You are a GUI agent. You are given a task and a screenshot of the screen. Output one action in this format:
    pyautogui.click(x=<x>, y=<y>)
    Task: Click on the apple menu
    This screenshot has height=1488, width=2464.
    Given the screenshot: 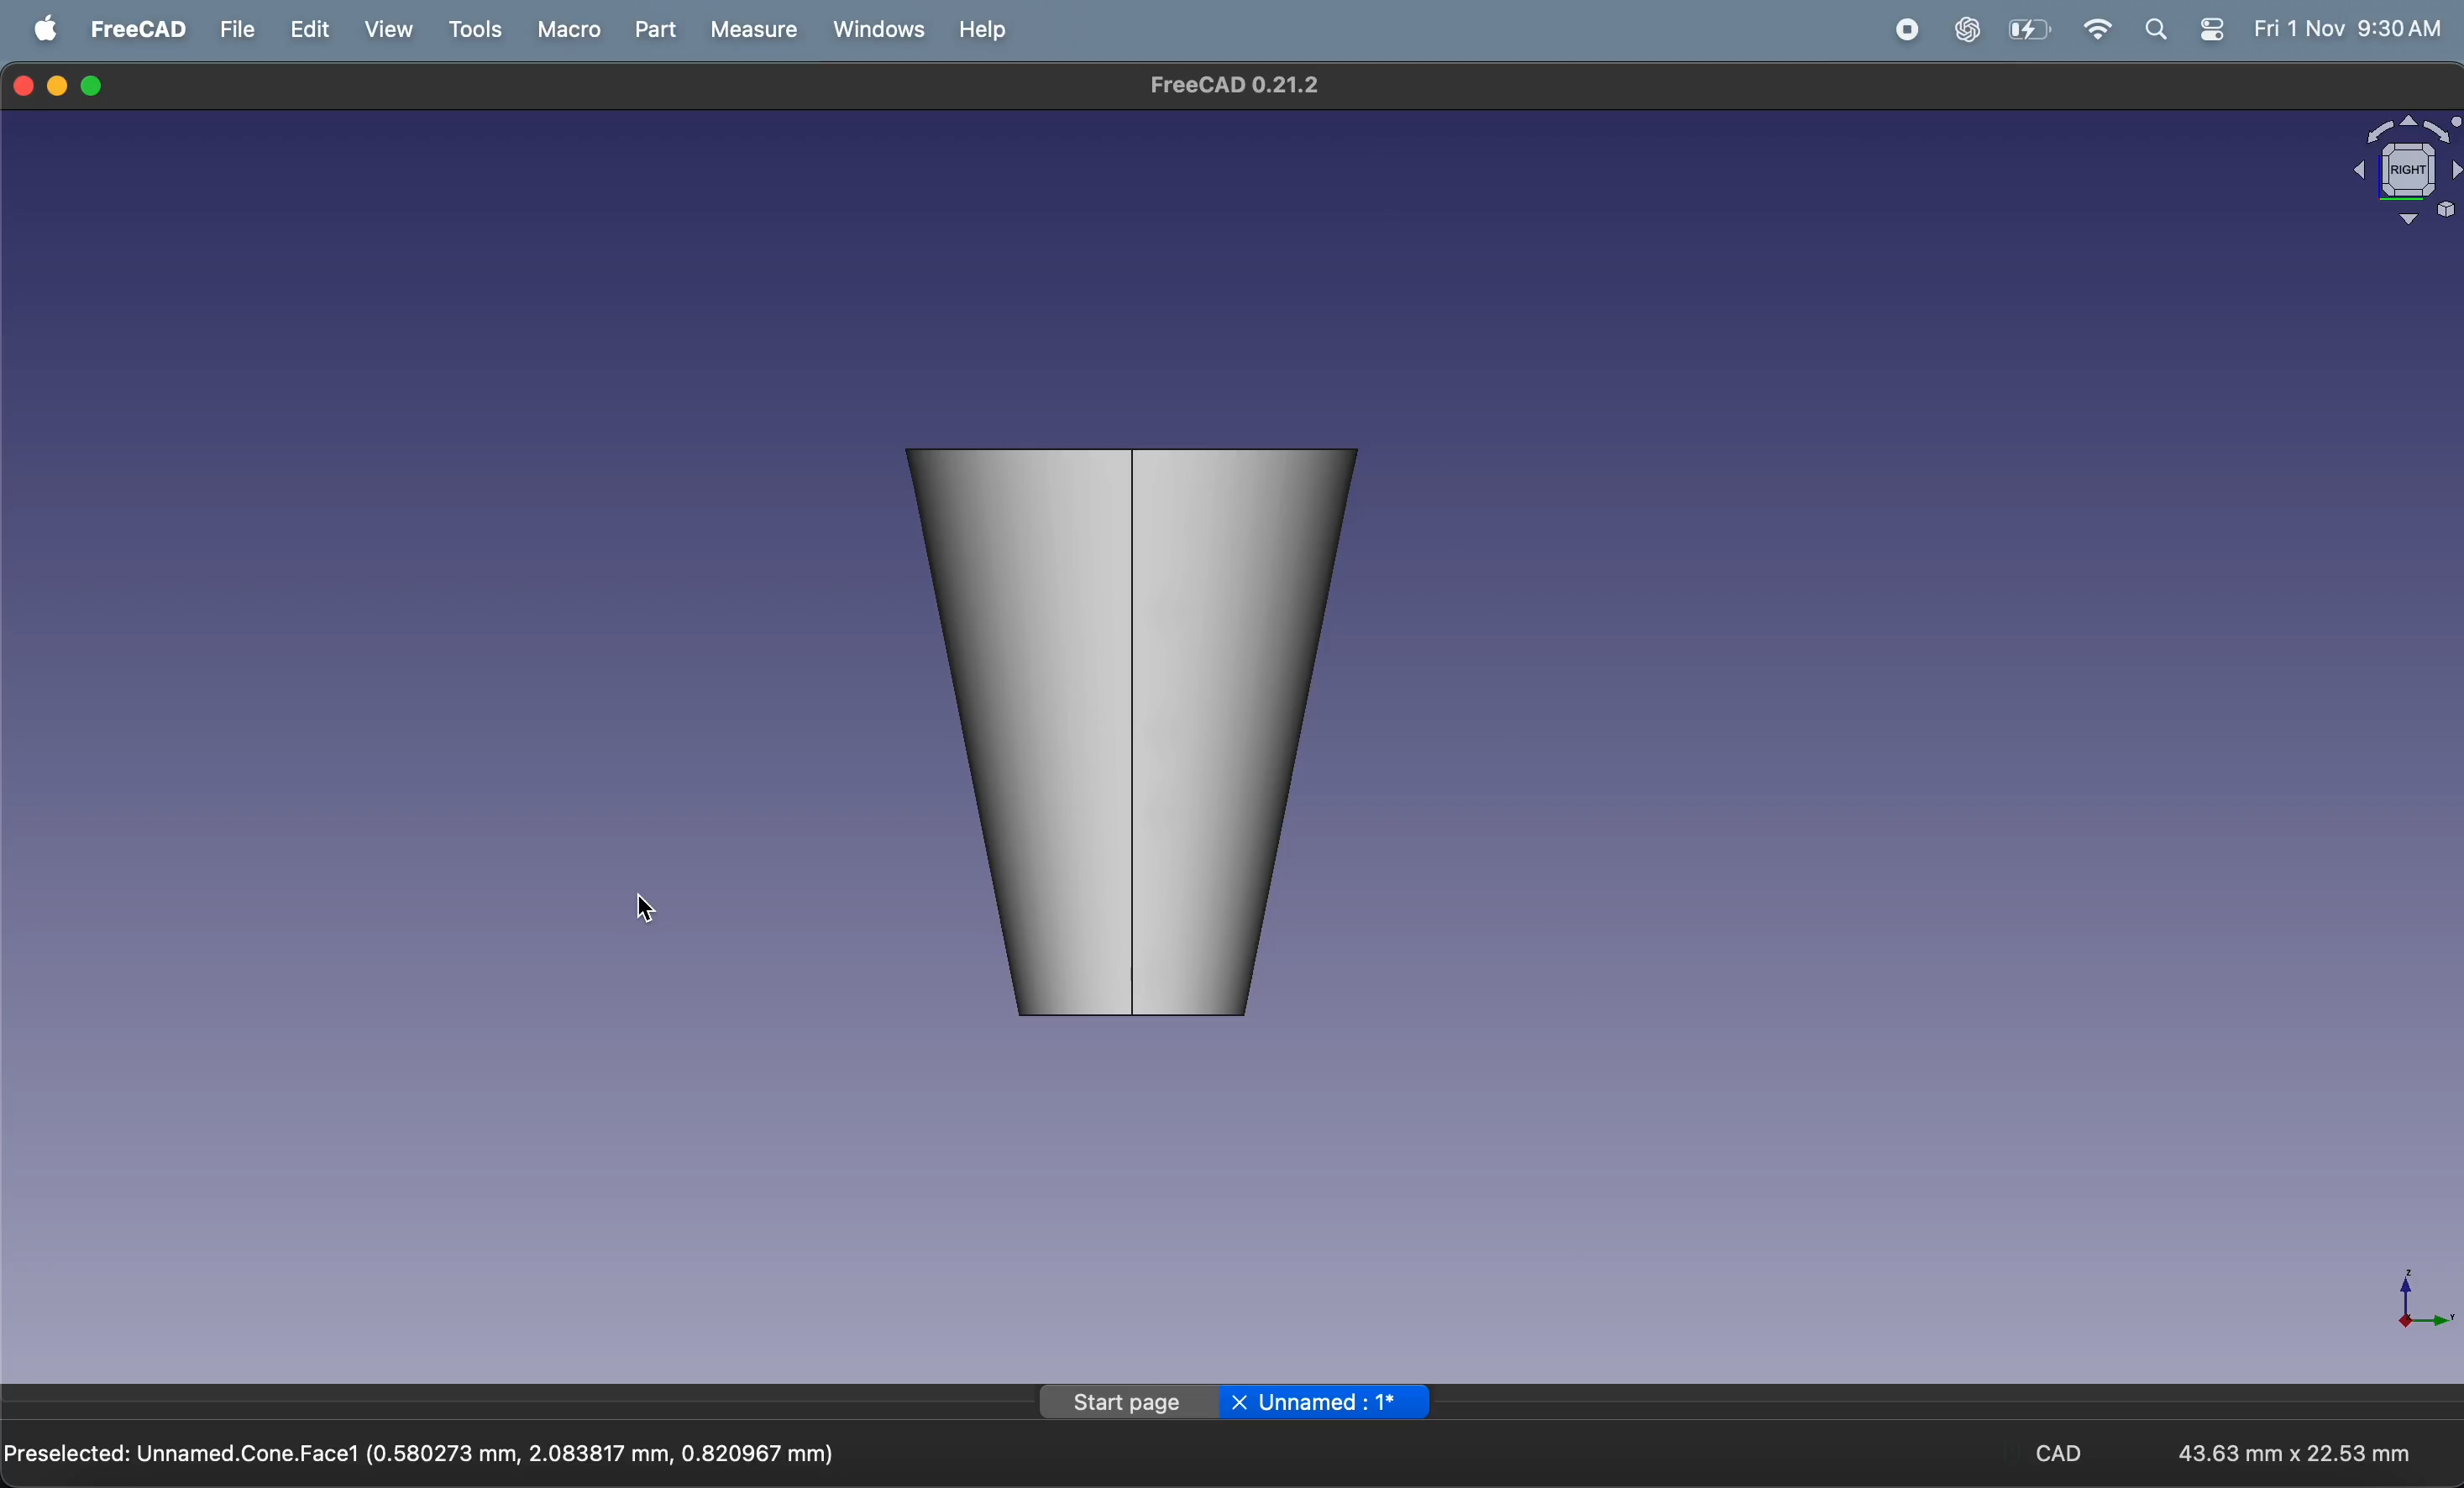 What is the action you would take?
    pyautogui.click(x=47, y=29)
    